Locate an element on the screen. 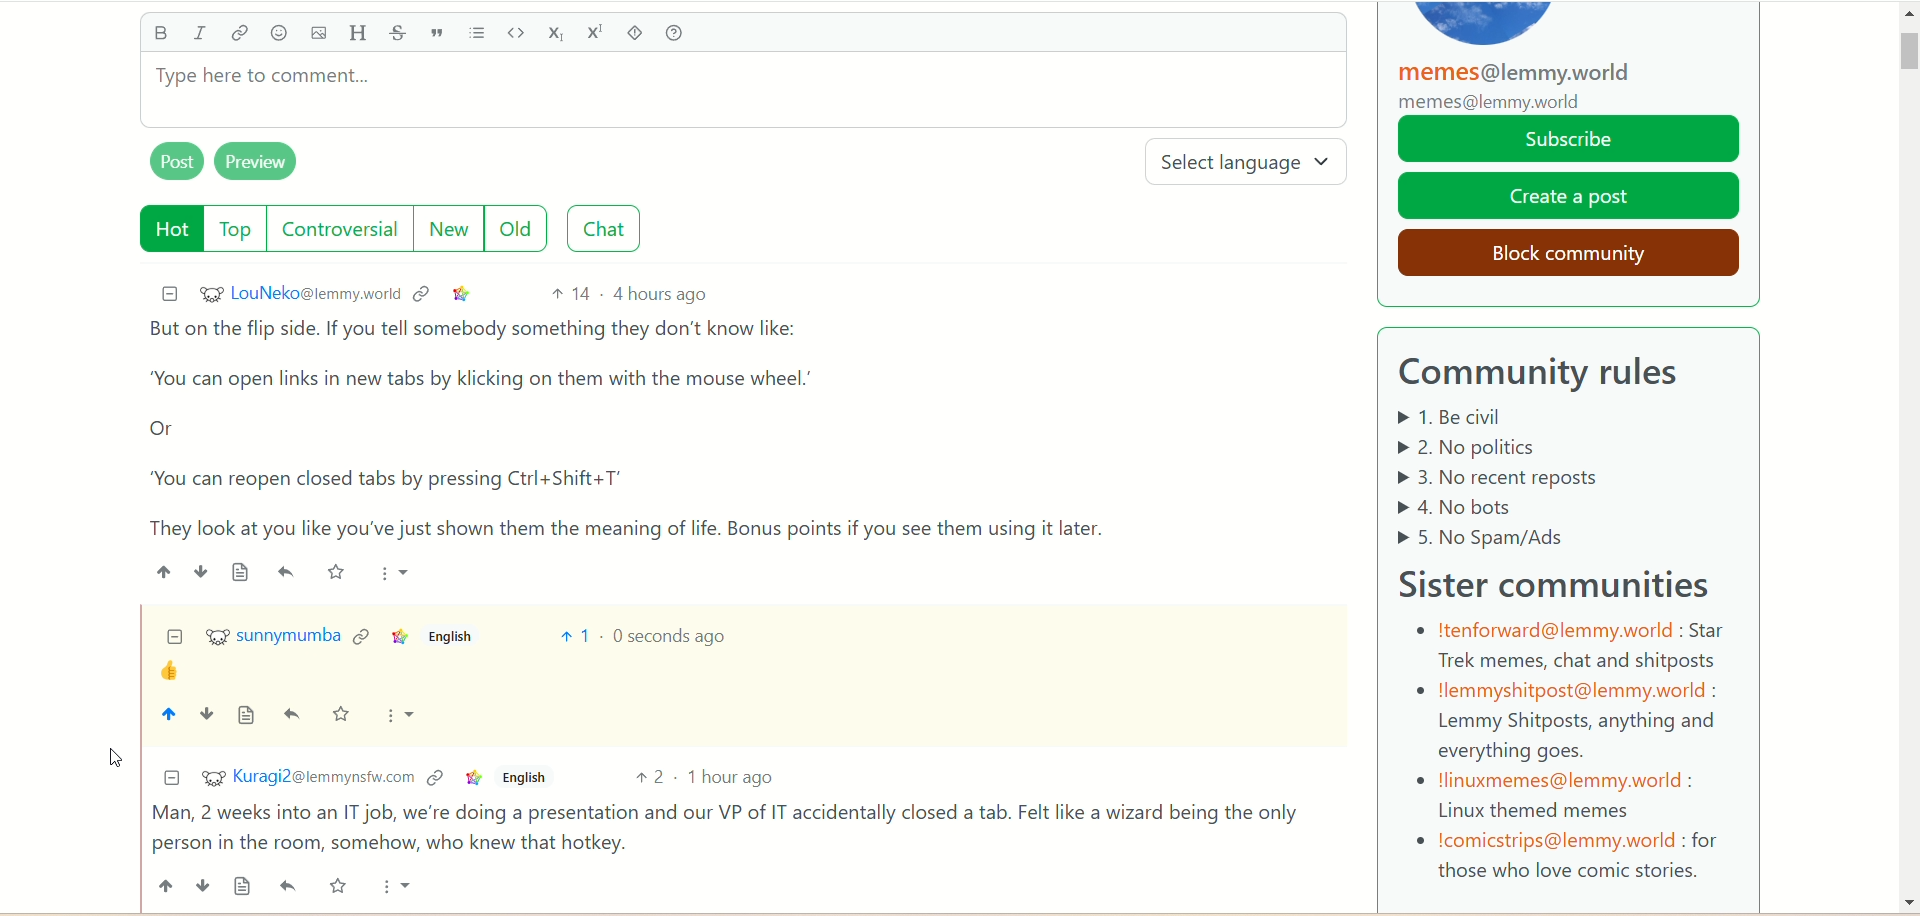 Image resolution: width=1920 pixels, height=916 pixels. context is located at coordinates (364, 637).